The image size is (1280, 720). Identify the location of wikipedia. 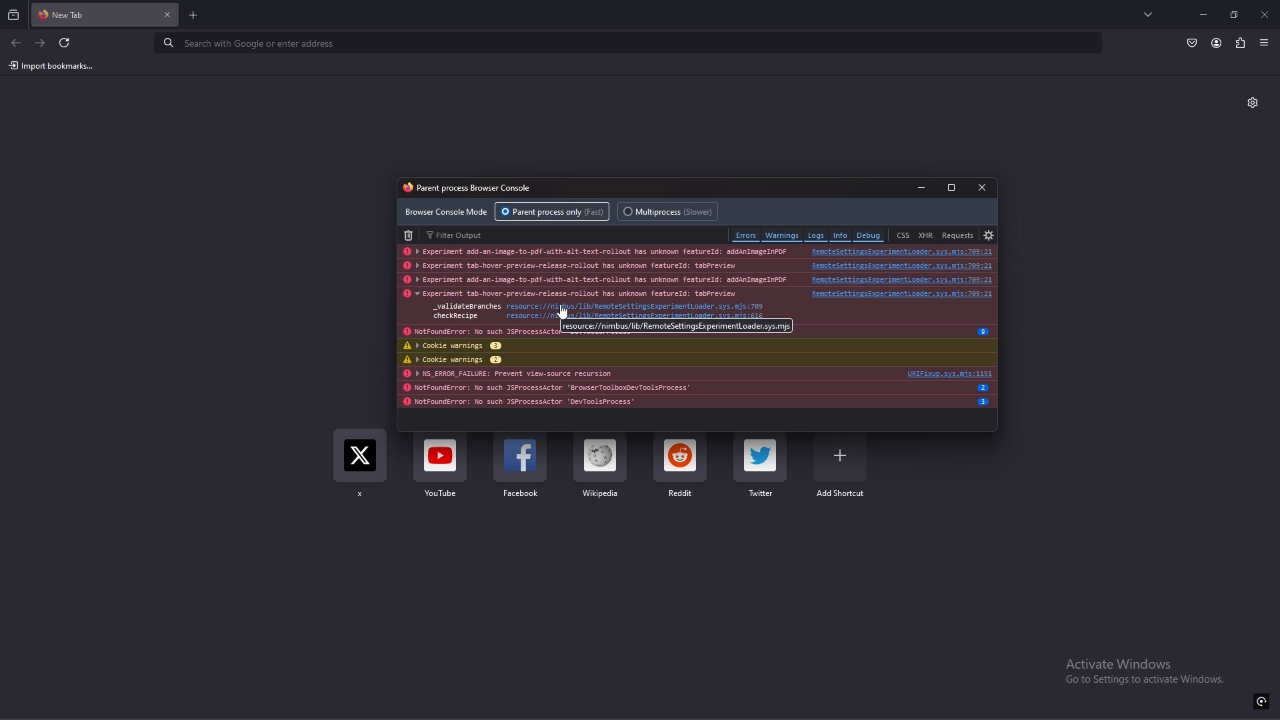
(602, 467).